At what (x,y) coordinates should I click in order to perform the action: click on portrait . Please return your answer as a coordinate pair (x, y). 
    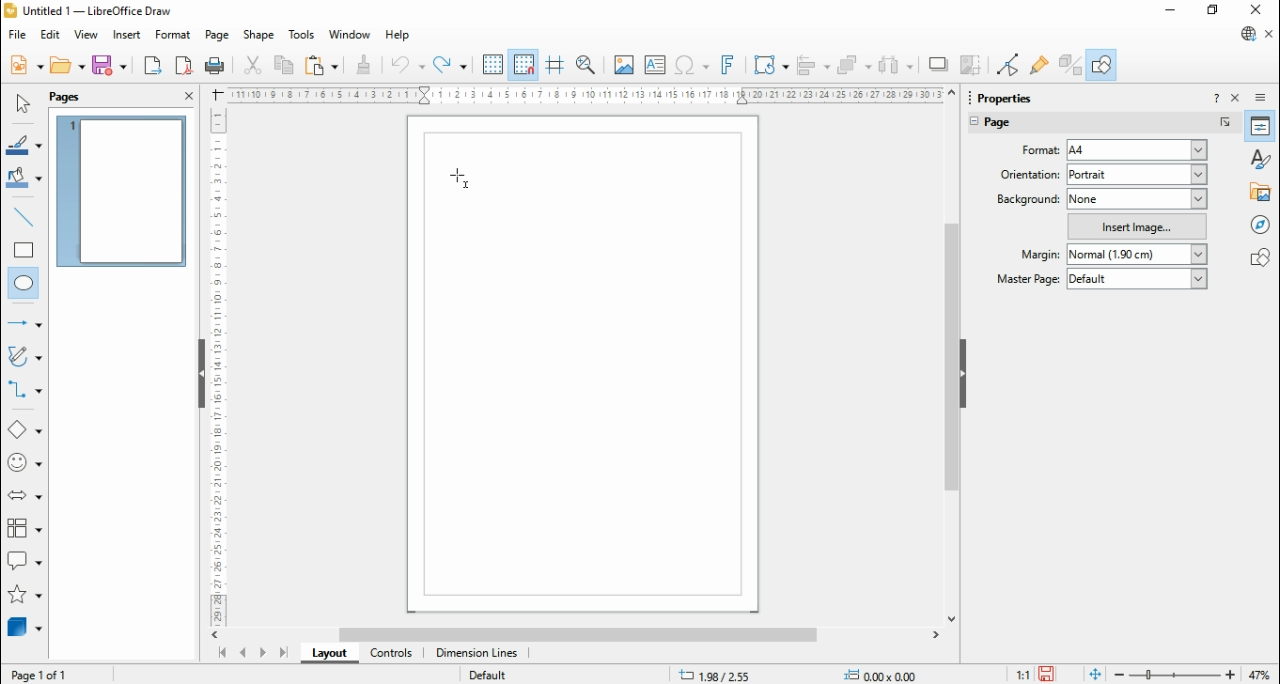
    Looking at the image, I should click on (1138, 174).